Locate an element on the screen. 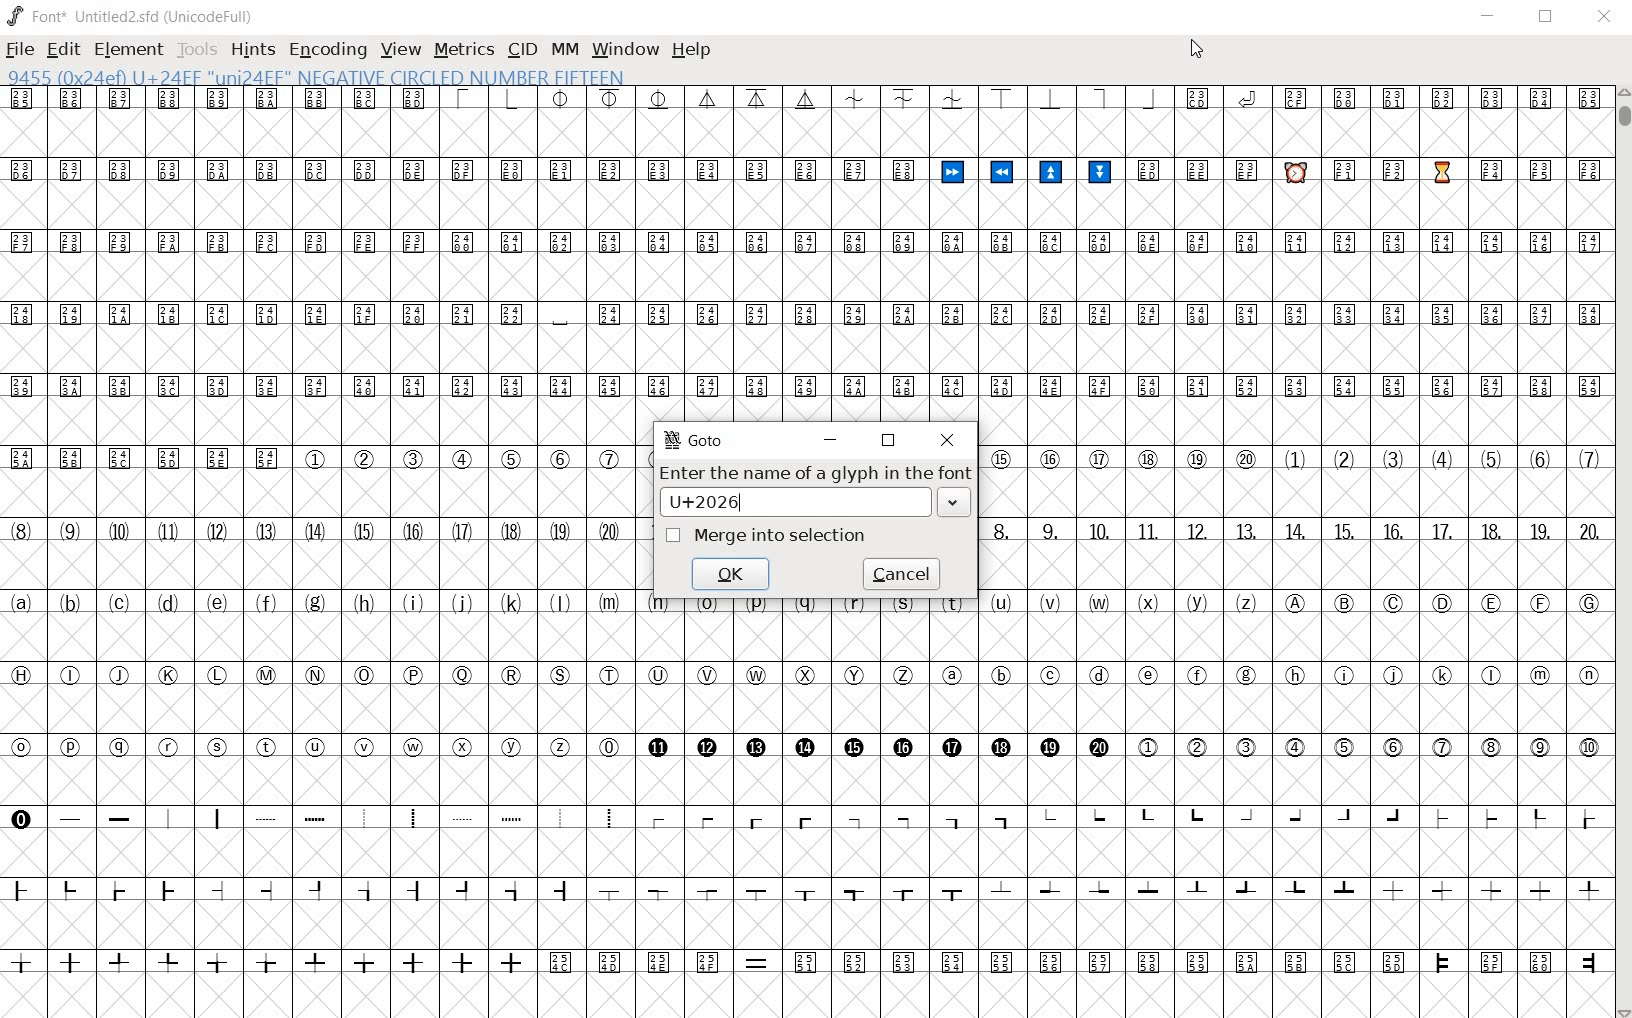  HELP is located at coordinates (692, 51).